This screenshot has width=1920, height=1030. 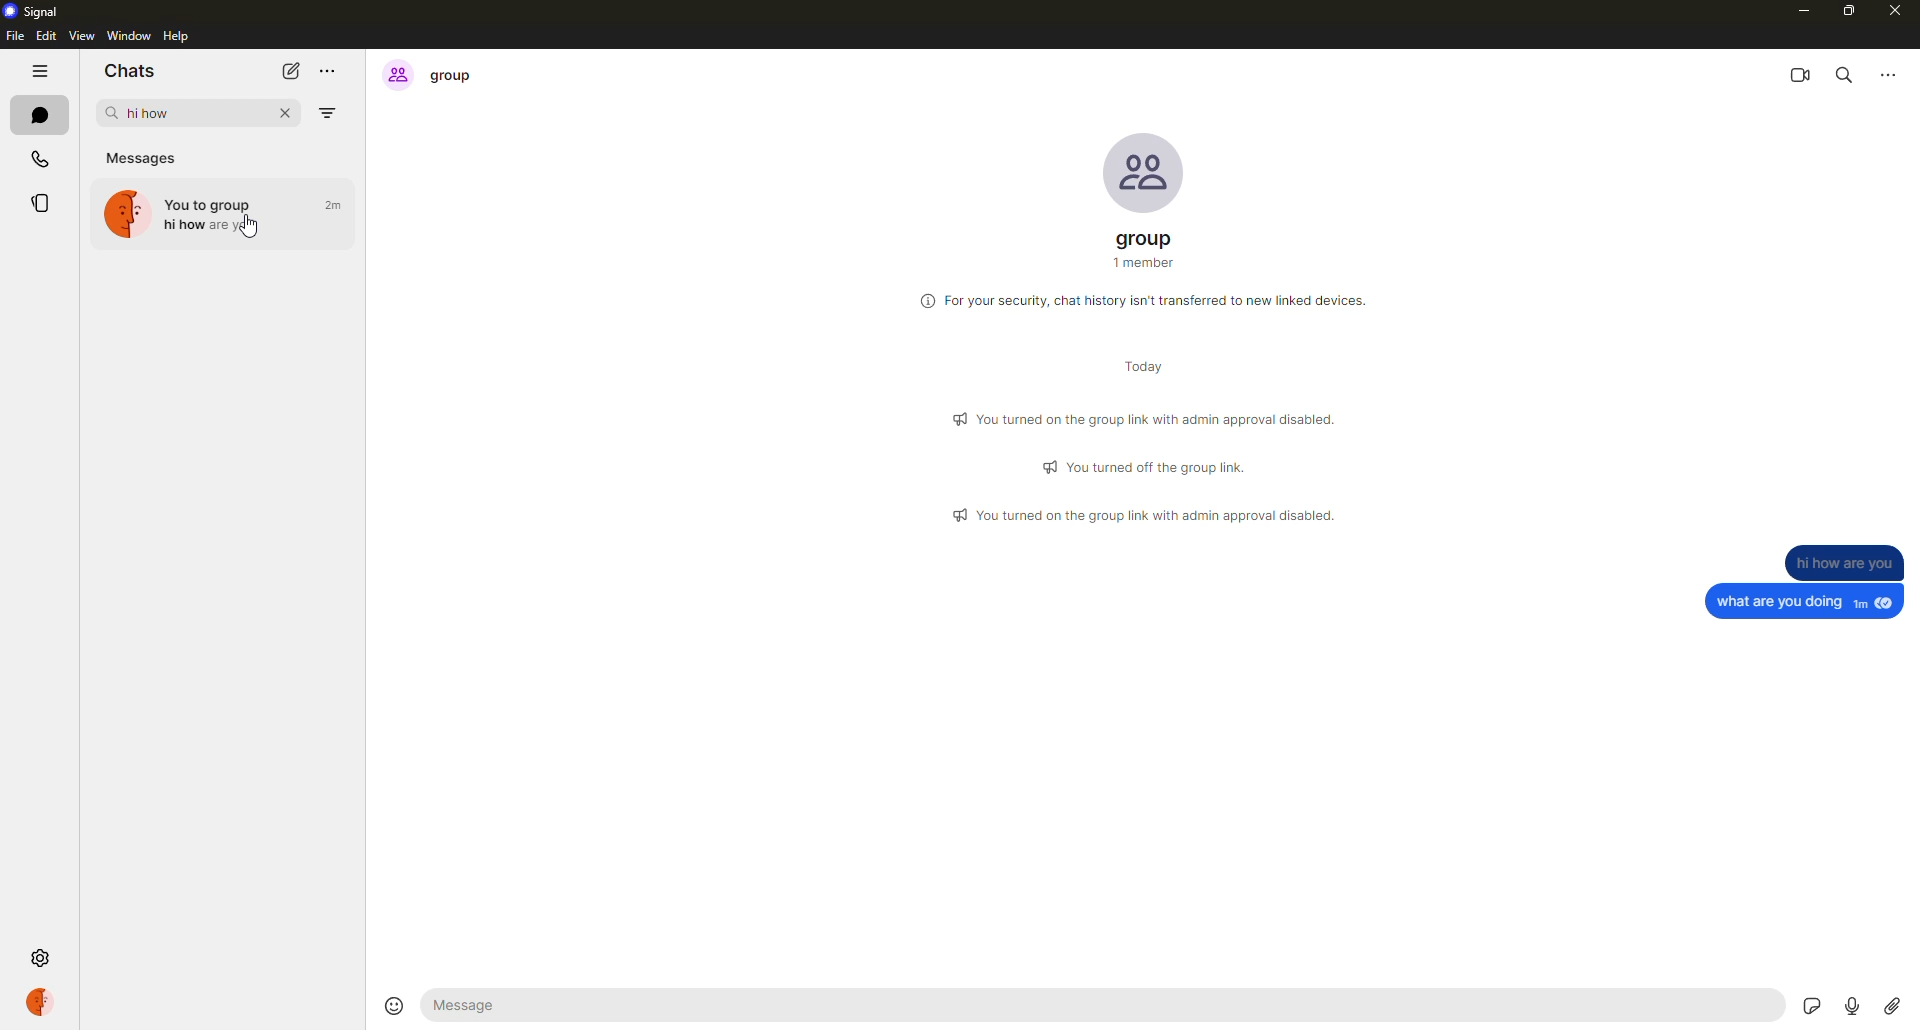 What do you see at coordinates (128, 35) in the screenshot?
I see `window` at bounding box center [128, 35].